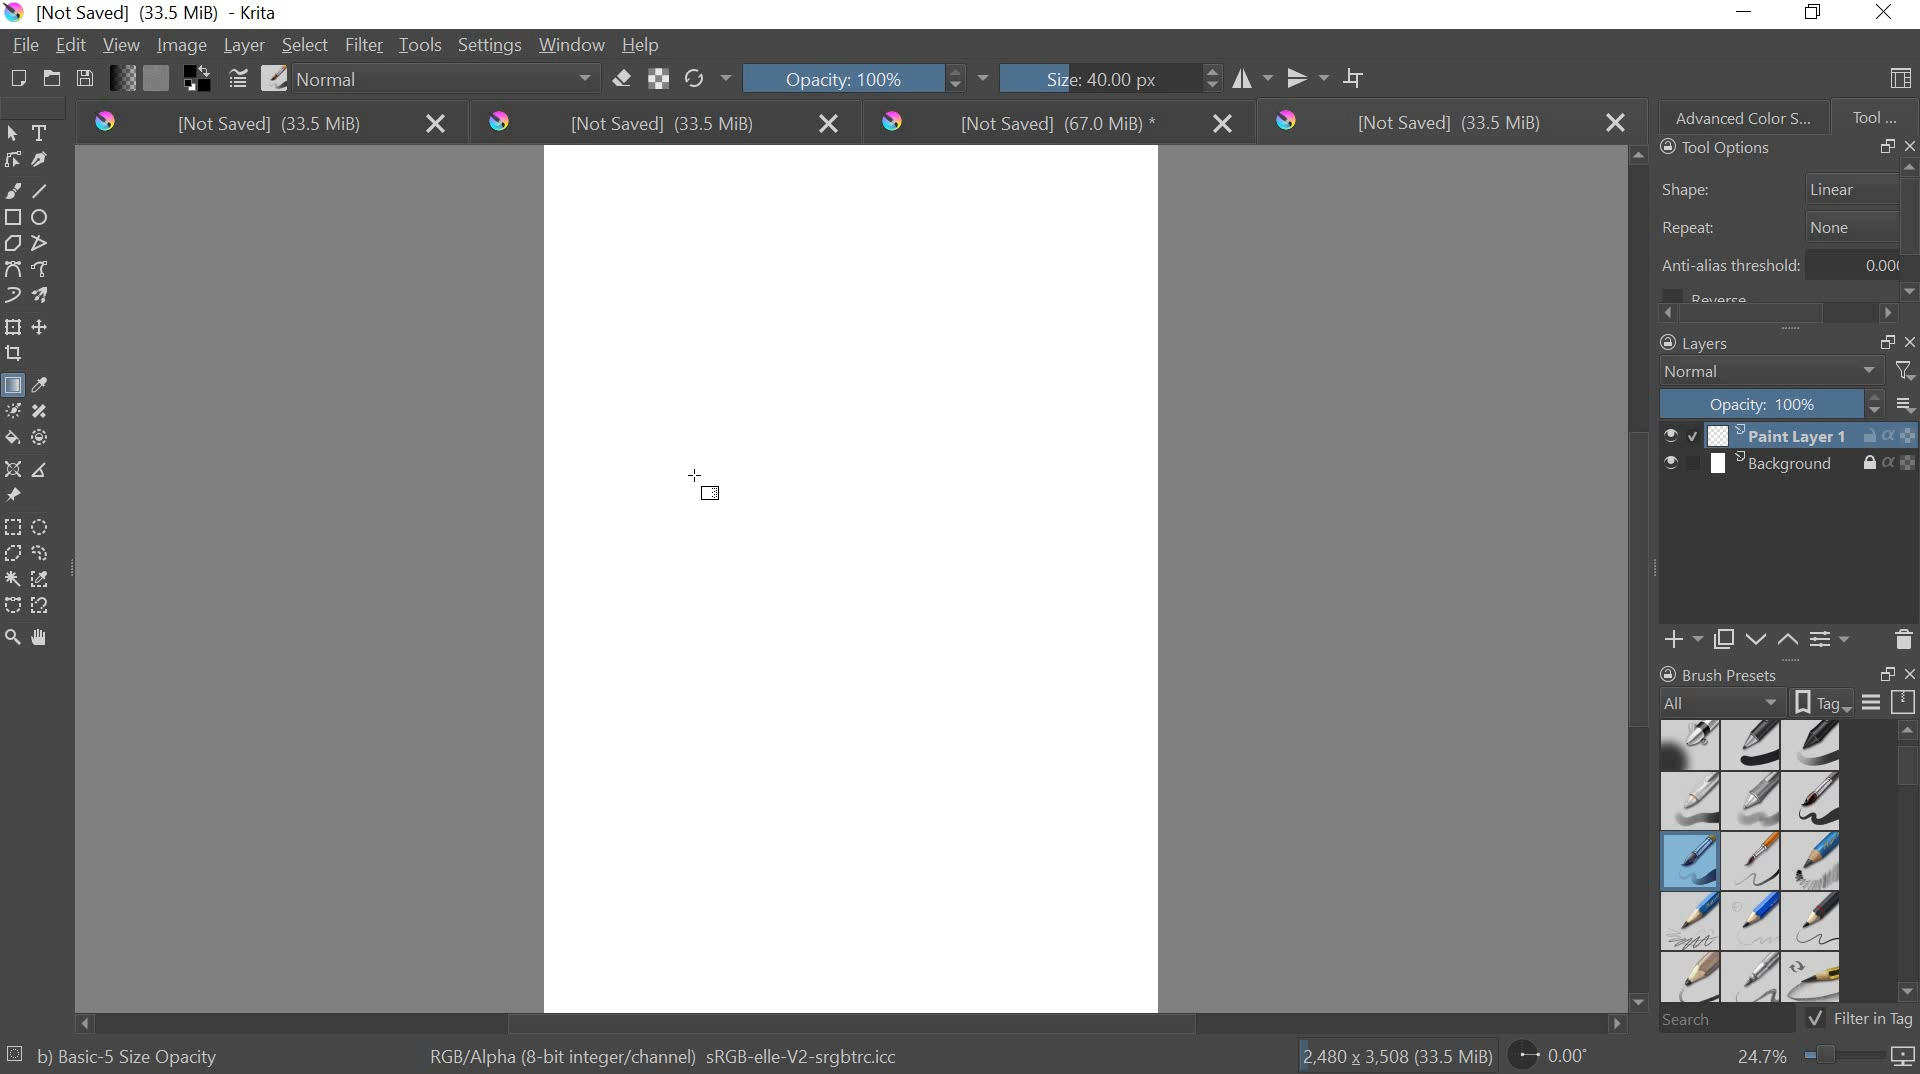 This screenshot has width=1920, height=1074. What do you see at coordinates (1361, 74) in the screenshot?
I see `WRAP AROUND MODE` at bounding box center [1361, 74].